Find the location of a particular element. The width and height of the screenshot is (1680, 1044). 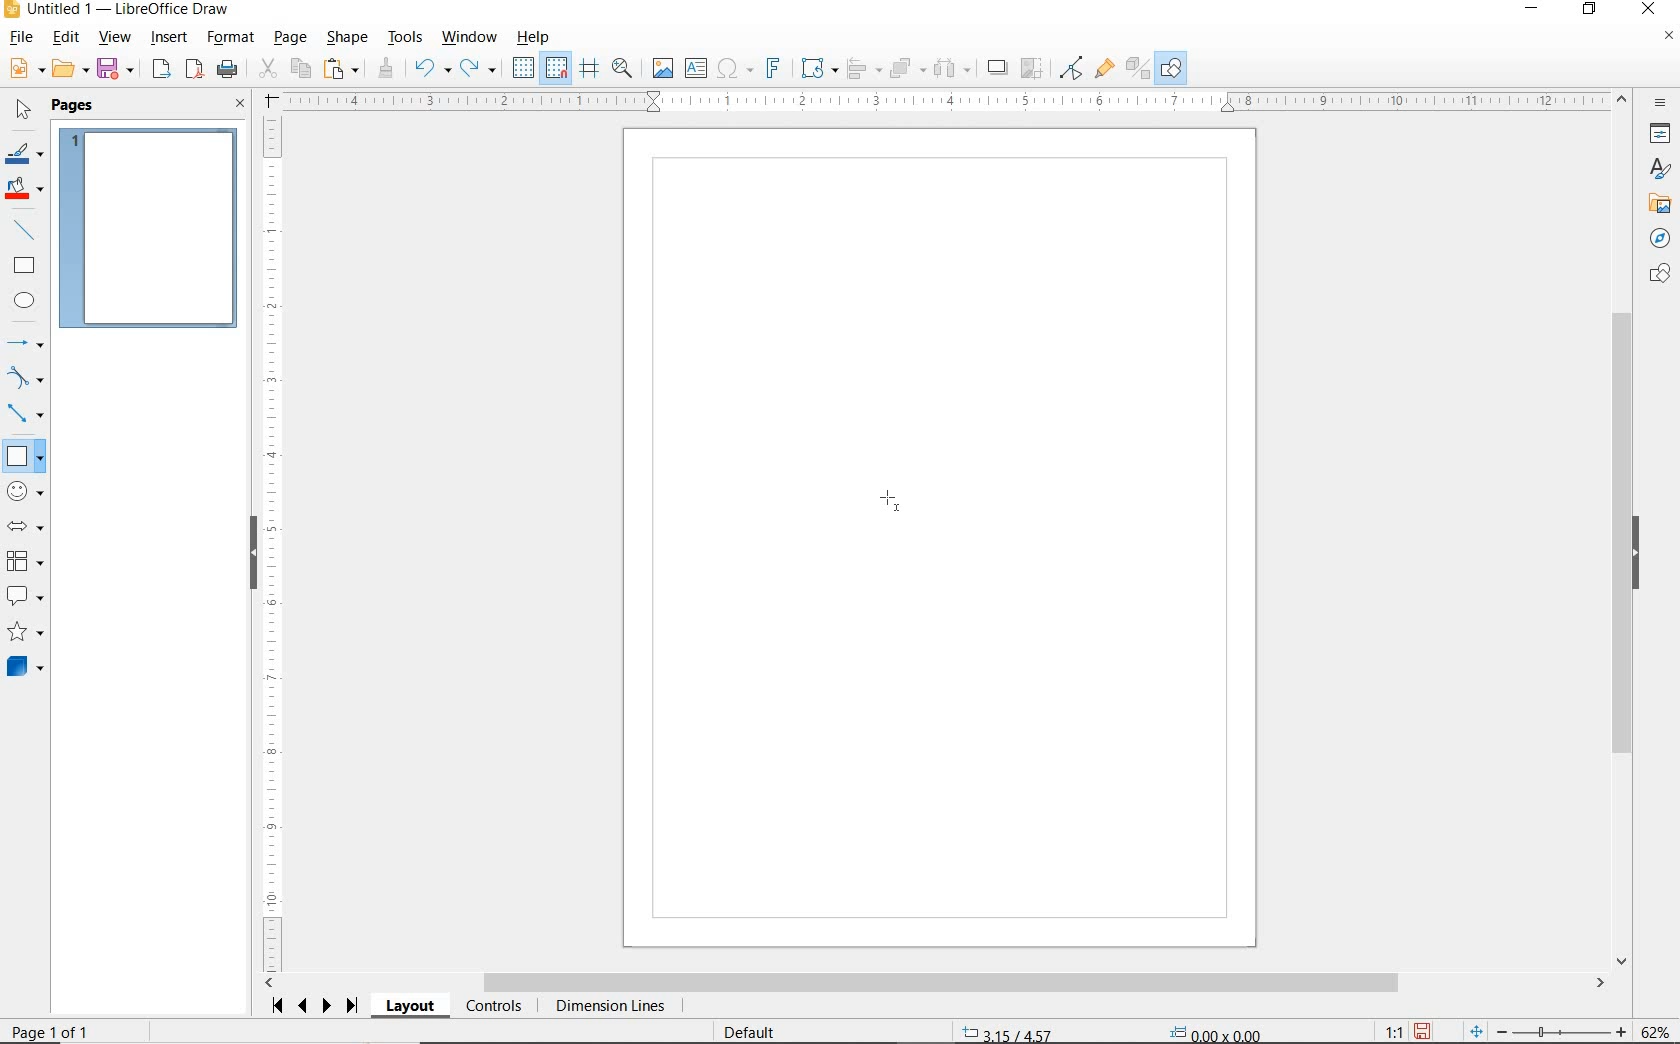

square is located at coordinates (894, 505).